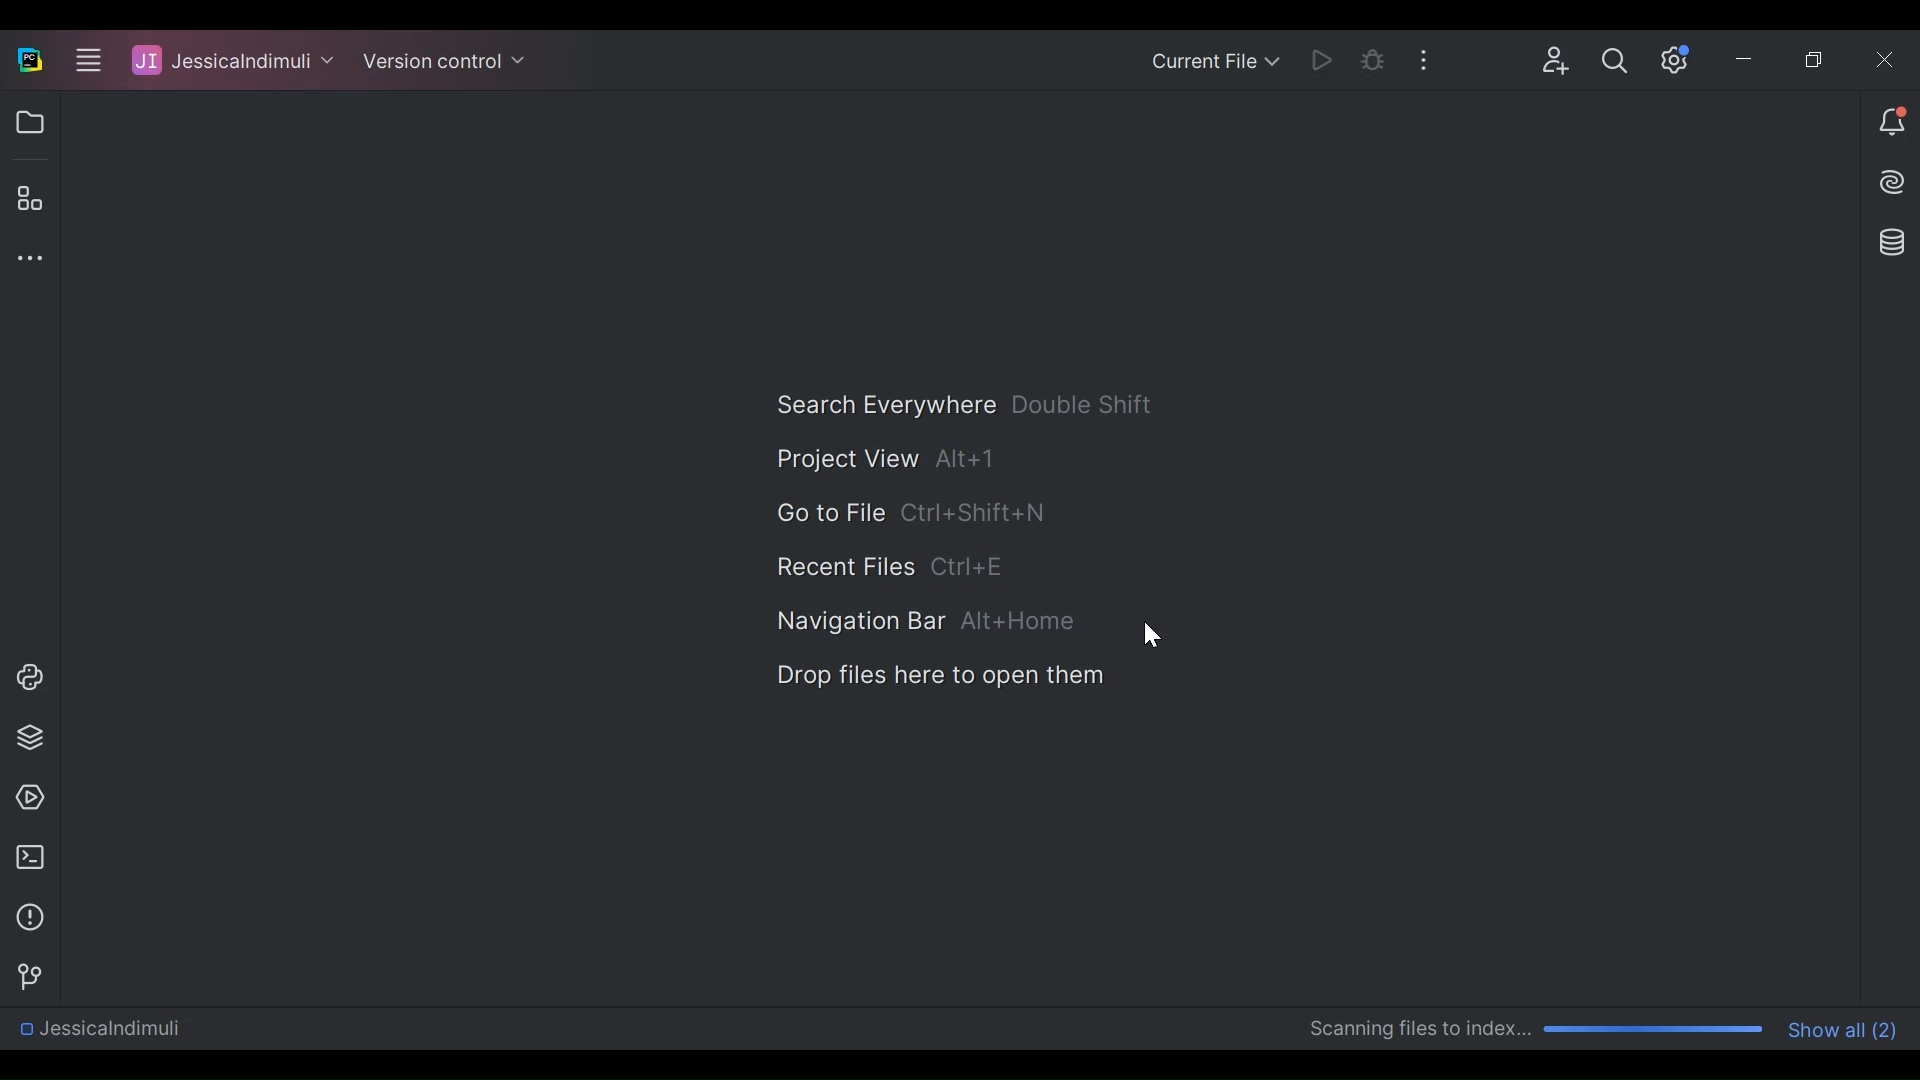  I want to click on Close, so click(1878, 56).